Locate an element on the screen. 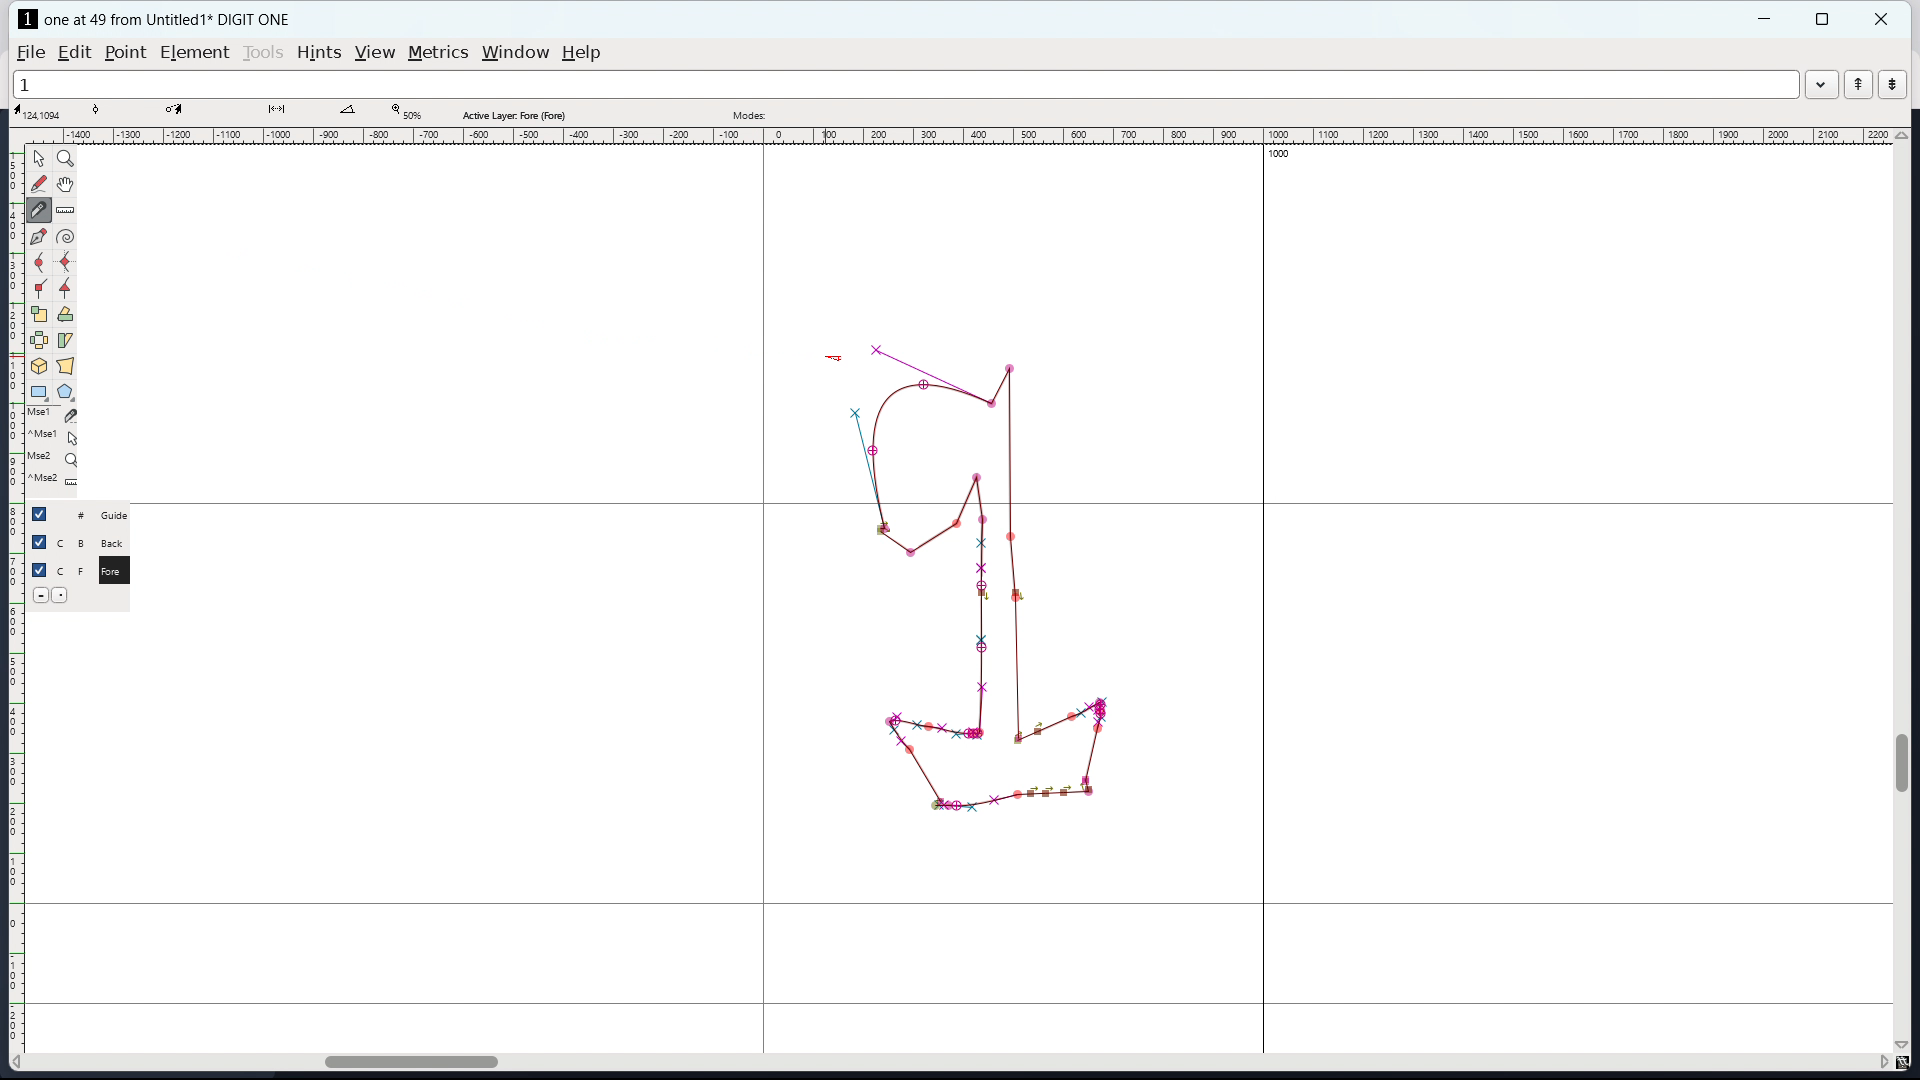 The width and height of the screenshot is (1920, 1080). rotate the selection is located at coordinates (64, 315).